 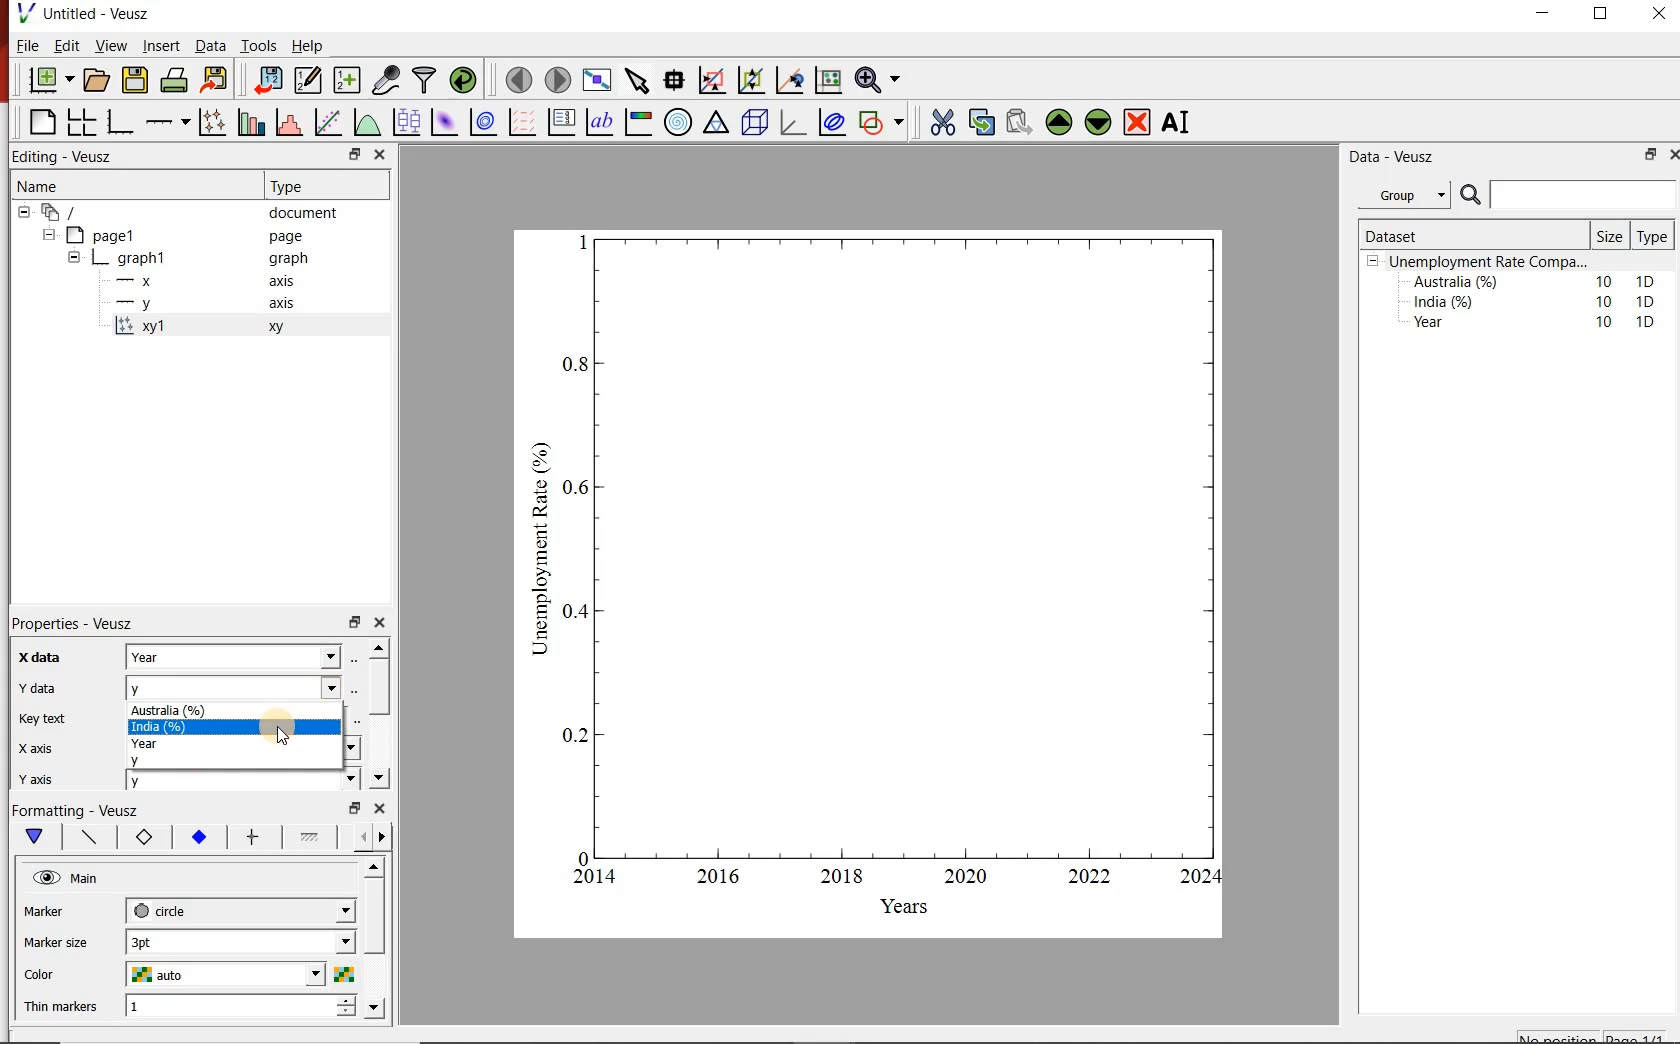 I want to click on move down, so click(x=378, y=777).